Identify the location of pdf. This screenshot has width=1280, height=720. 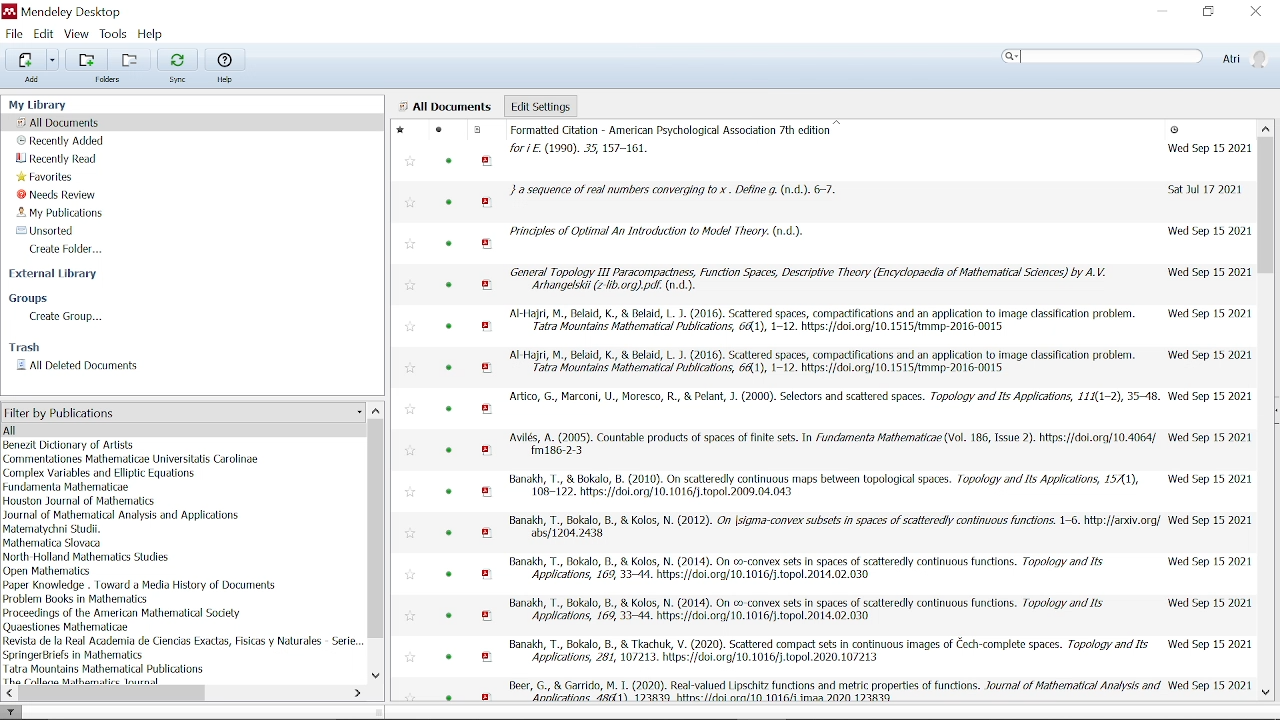
(488, 326).